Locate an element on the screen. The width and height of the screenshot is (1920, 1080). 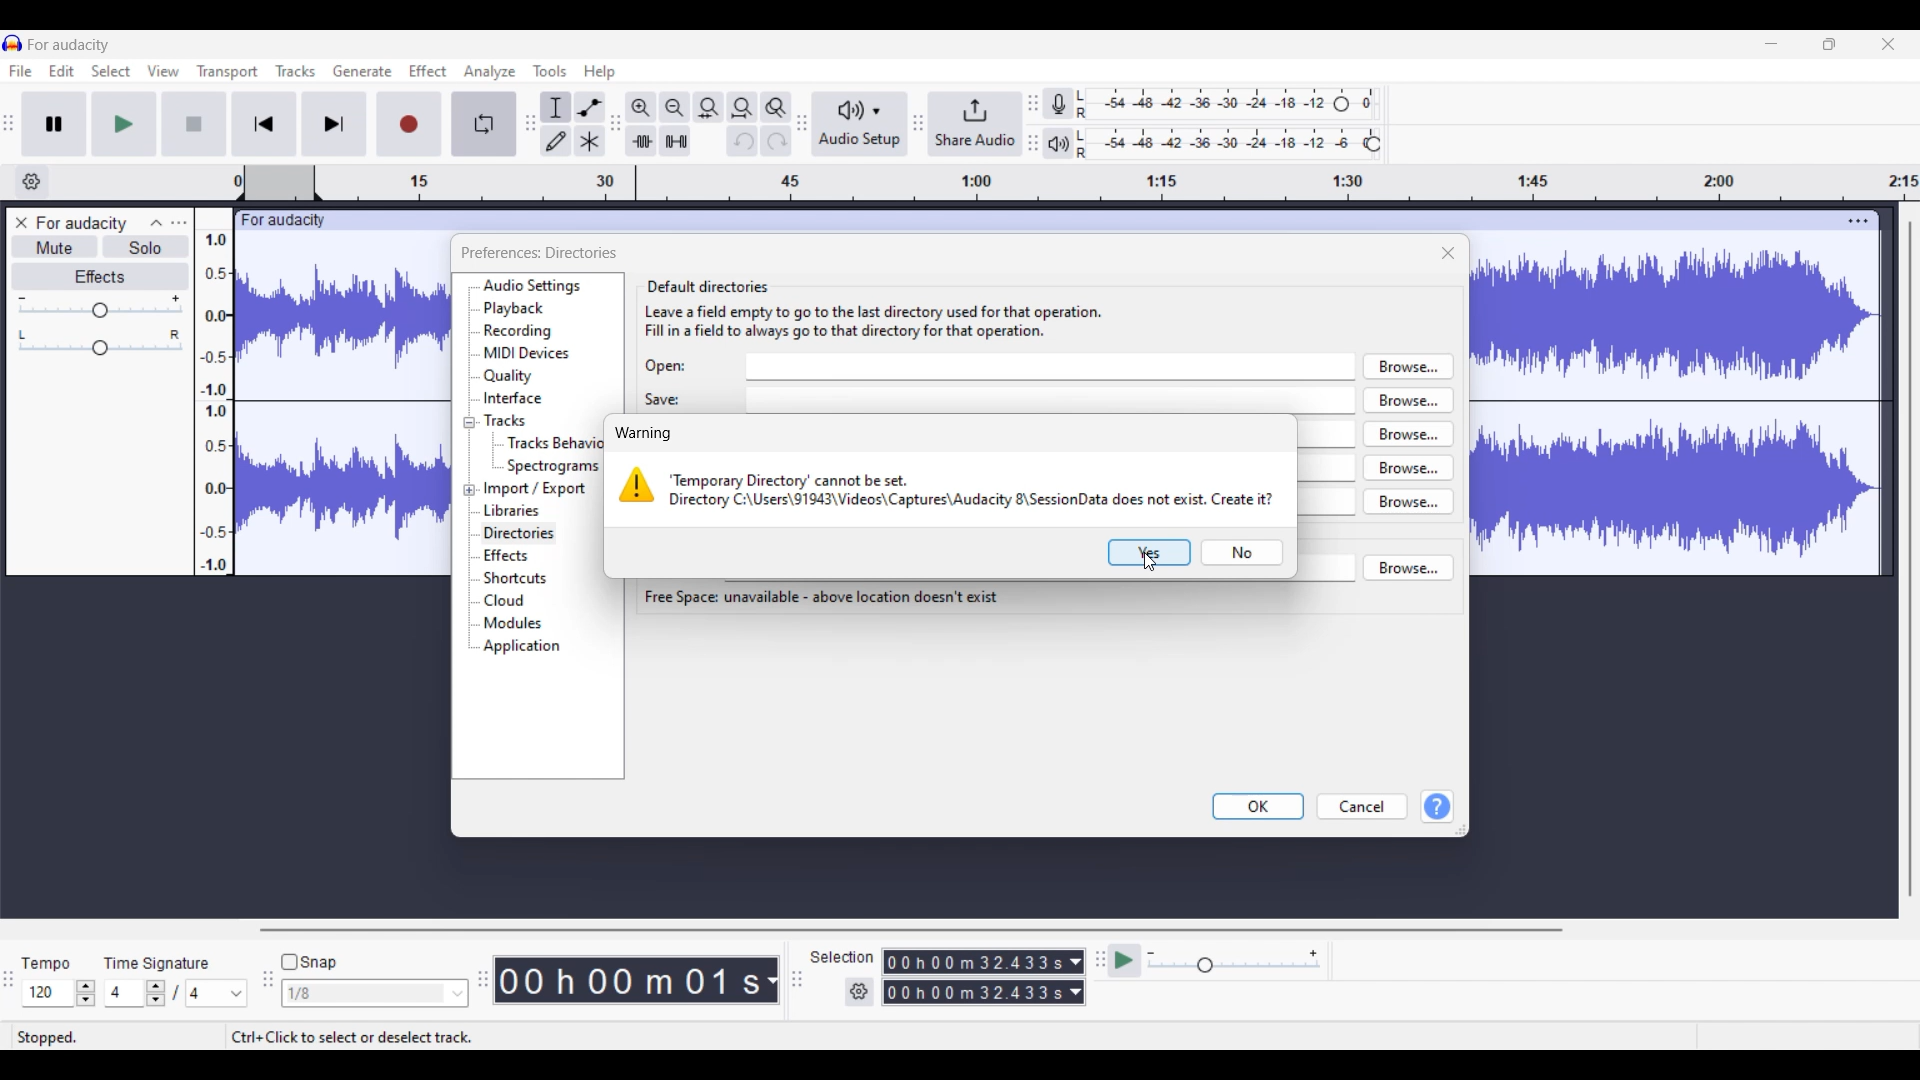
Silence audio selection is located at coordinates (675, 141).